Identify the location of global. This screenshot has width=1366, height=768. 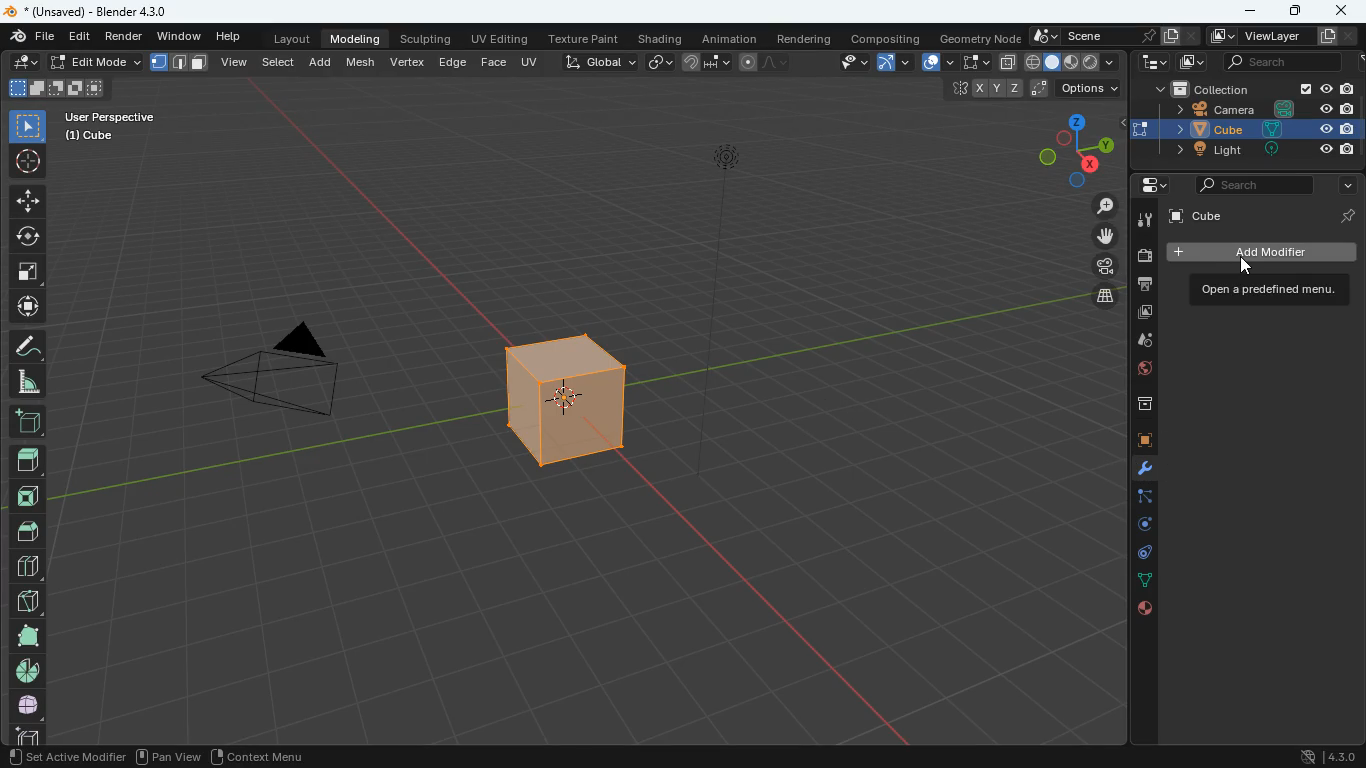
(599, 61).